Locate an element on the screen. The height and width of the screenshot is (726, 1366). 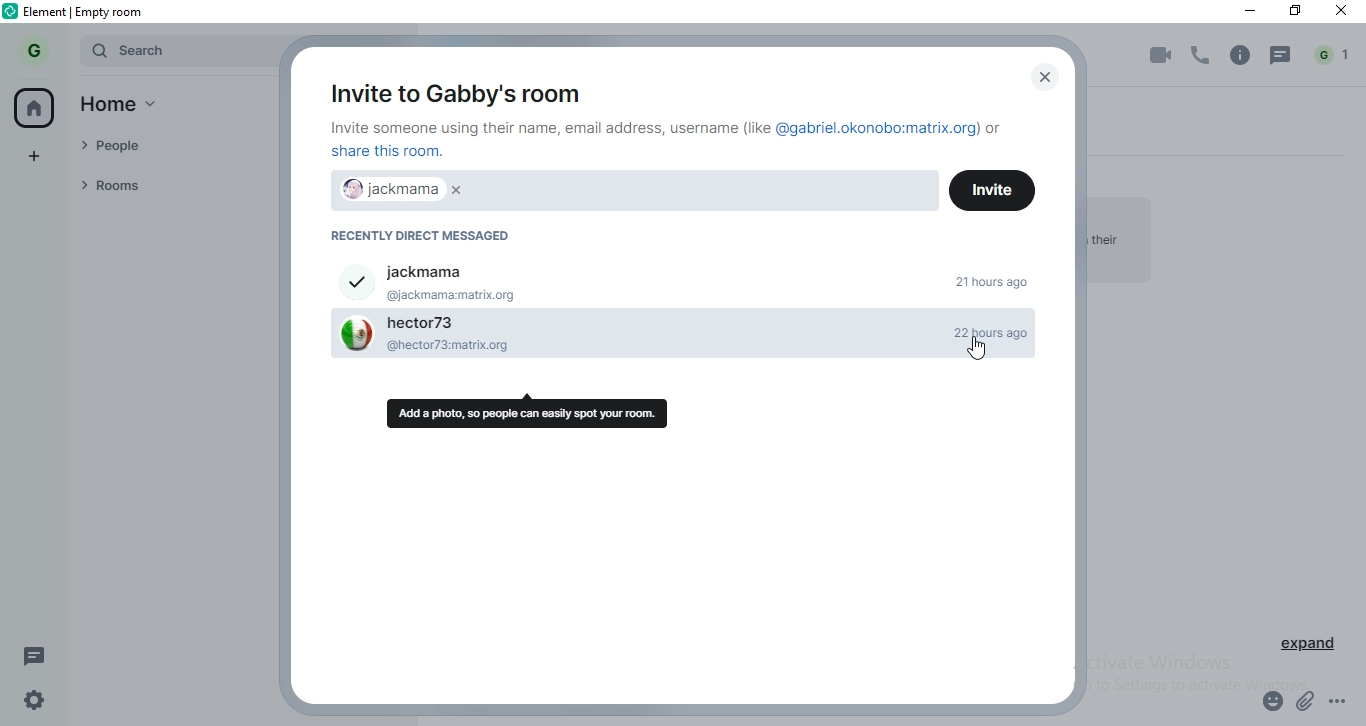
recently direct messaged is located at coordinates (430, 236).